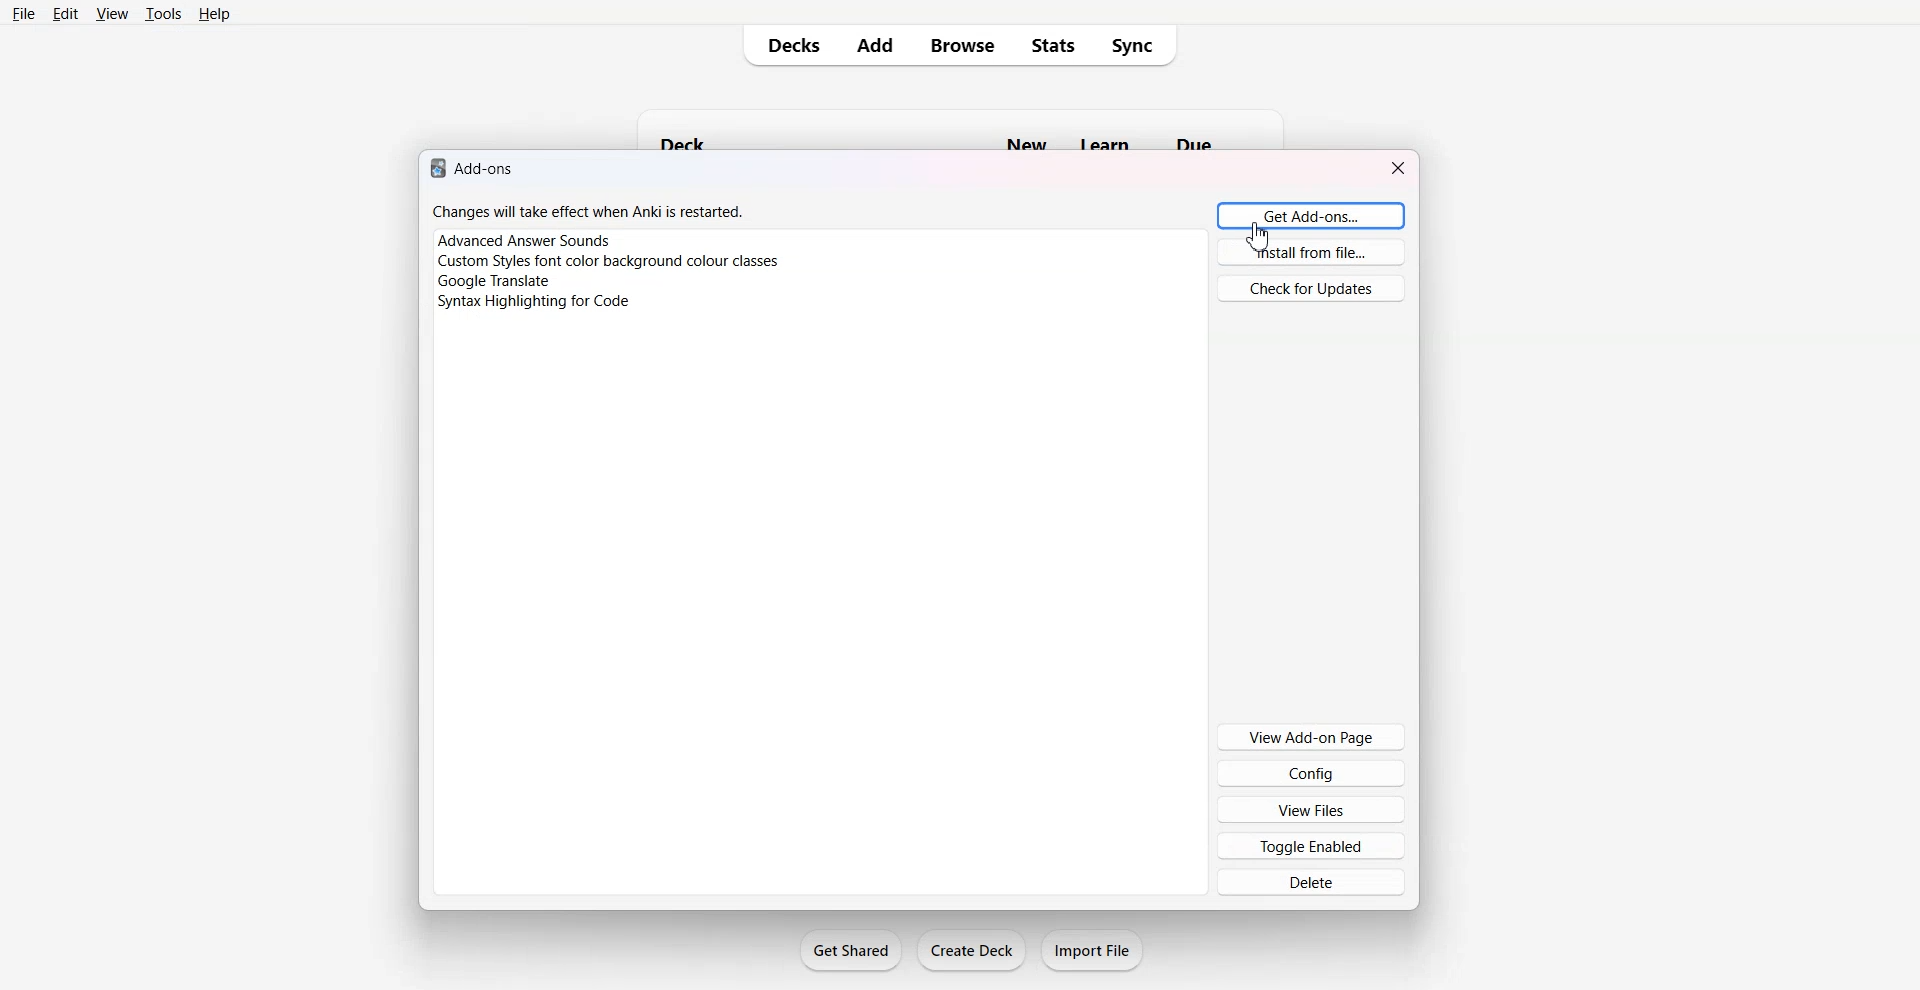 The image size is (1920, 990). What do you see at coordinates (1029, 142) in the screenshot?
I see `new` at bounding box center [1029, 142].